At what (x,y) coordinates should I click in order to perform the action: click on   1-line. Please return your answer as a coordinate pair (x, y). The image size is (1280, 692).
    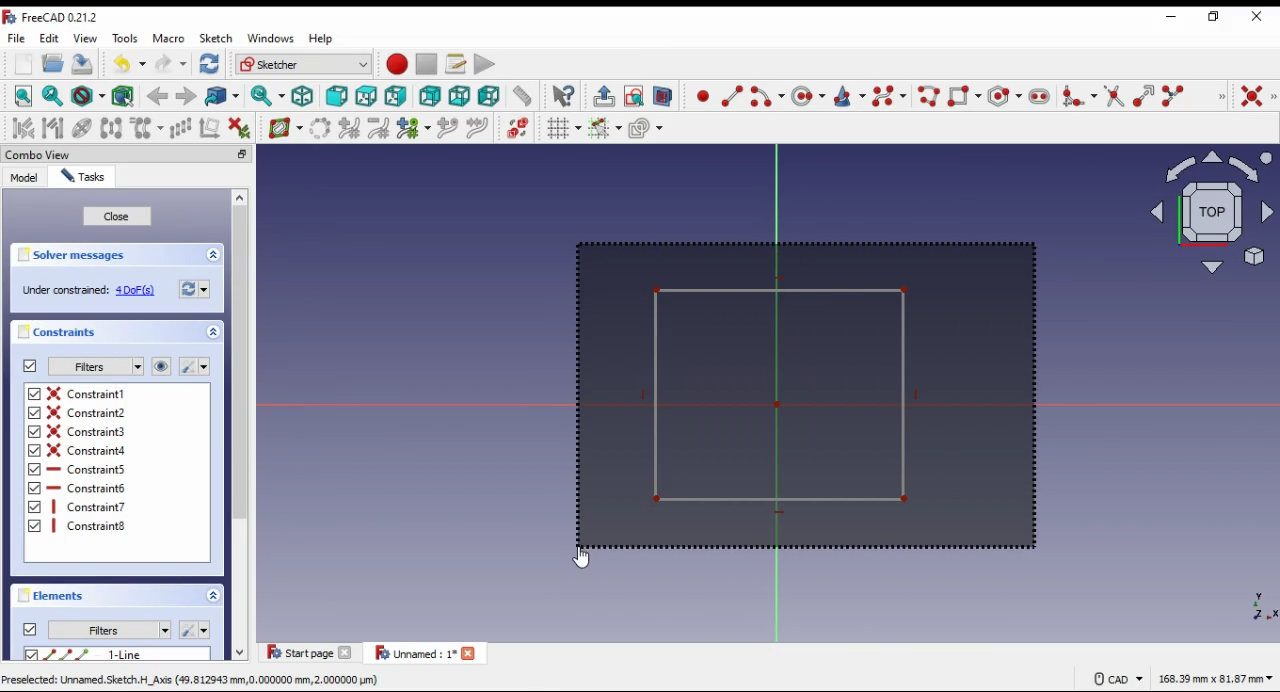
    Looking at the image, I should click on (129, 654).